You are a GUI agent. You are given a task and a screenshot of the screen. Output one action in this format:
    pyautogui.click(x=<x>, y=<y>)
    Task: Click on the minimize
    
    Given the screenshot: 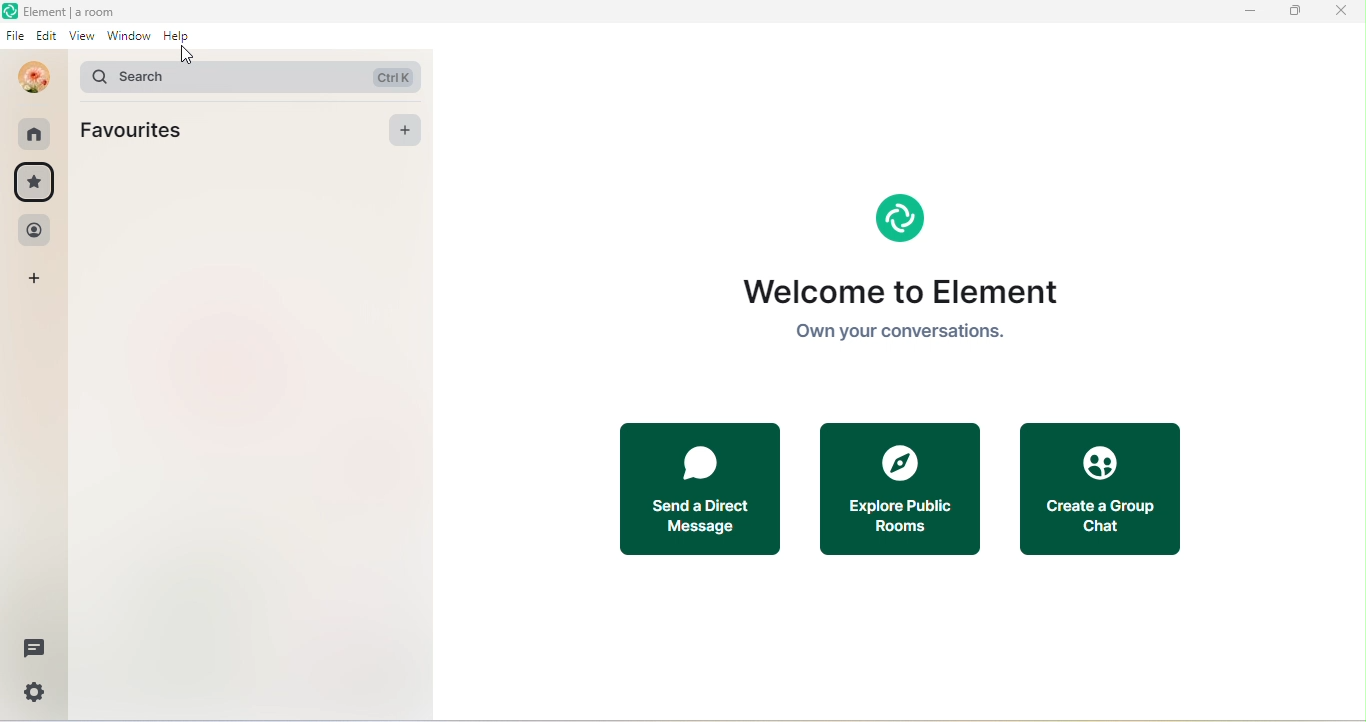 What is the action you would take?
    pyautogui.click(x=1253, y=11)
    